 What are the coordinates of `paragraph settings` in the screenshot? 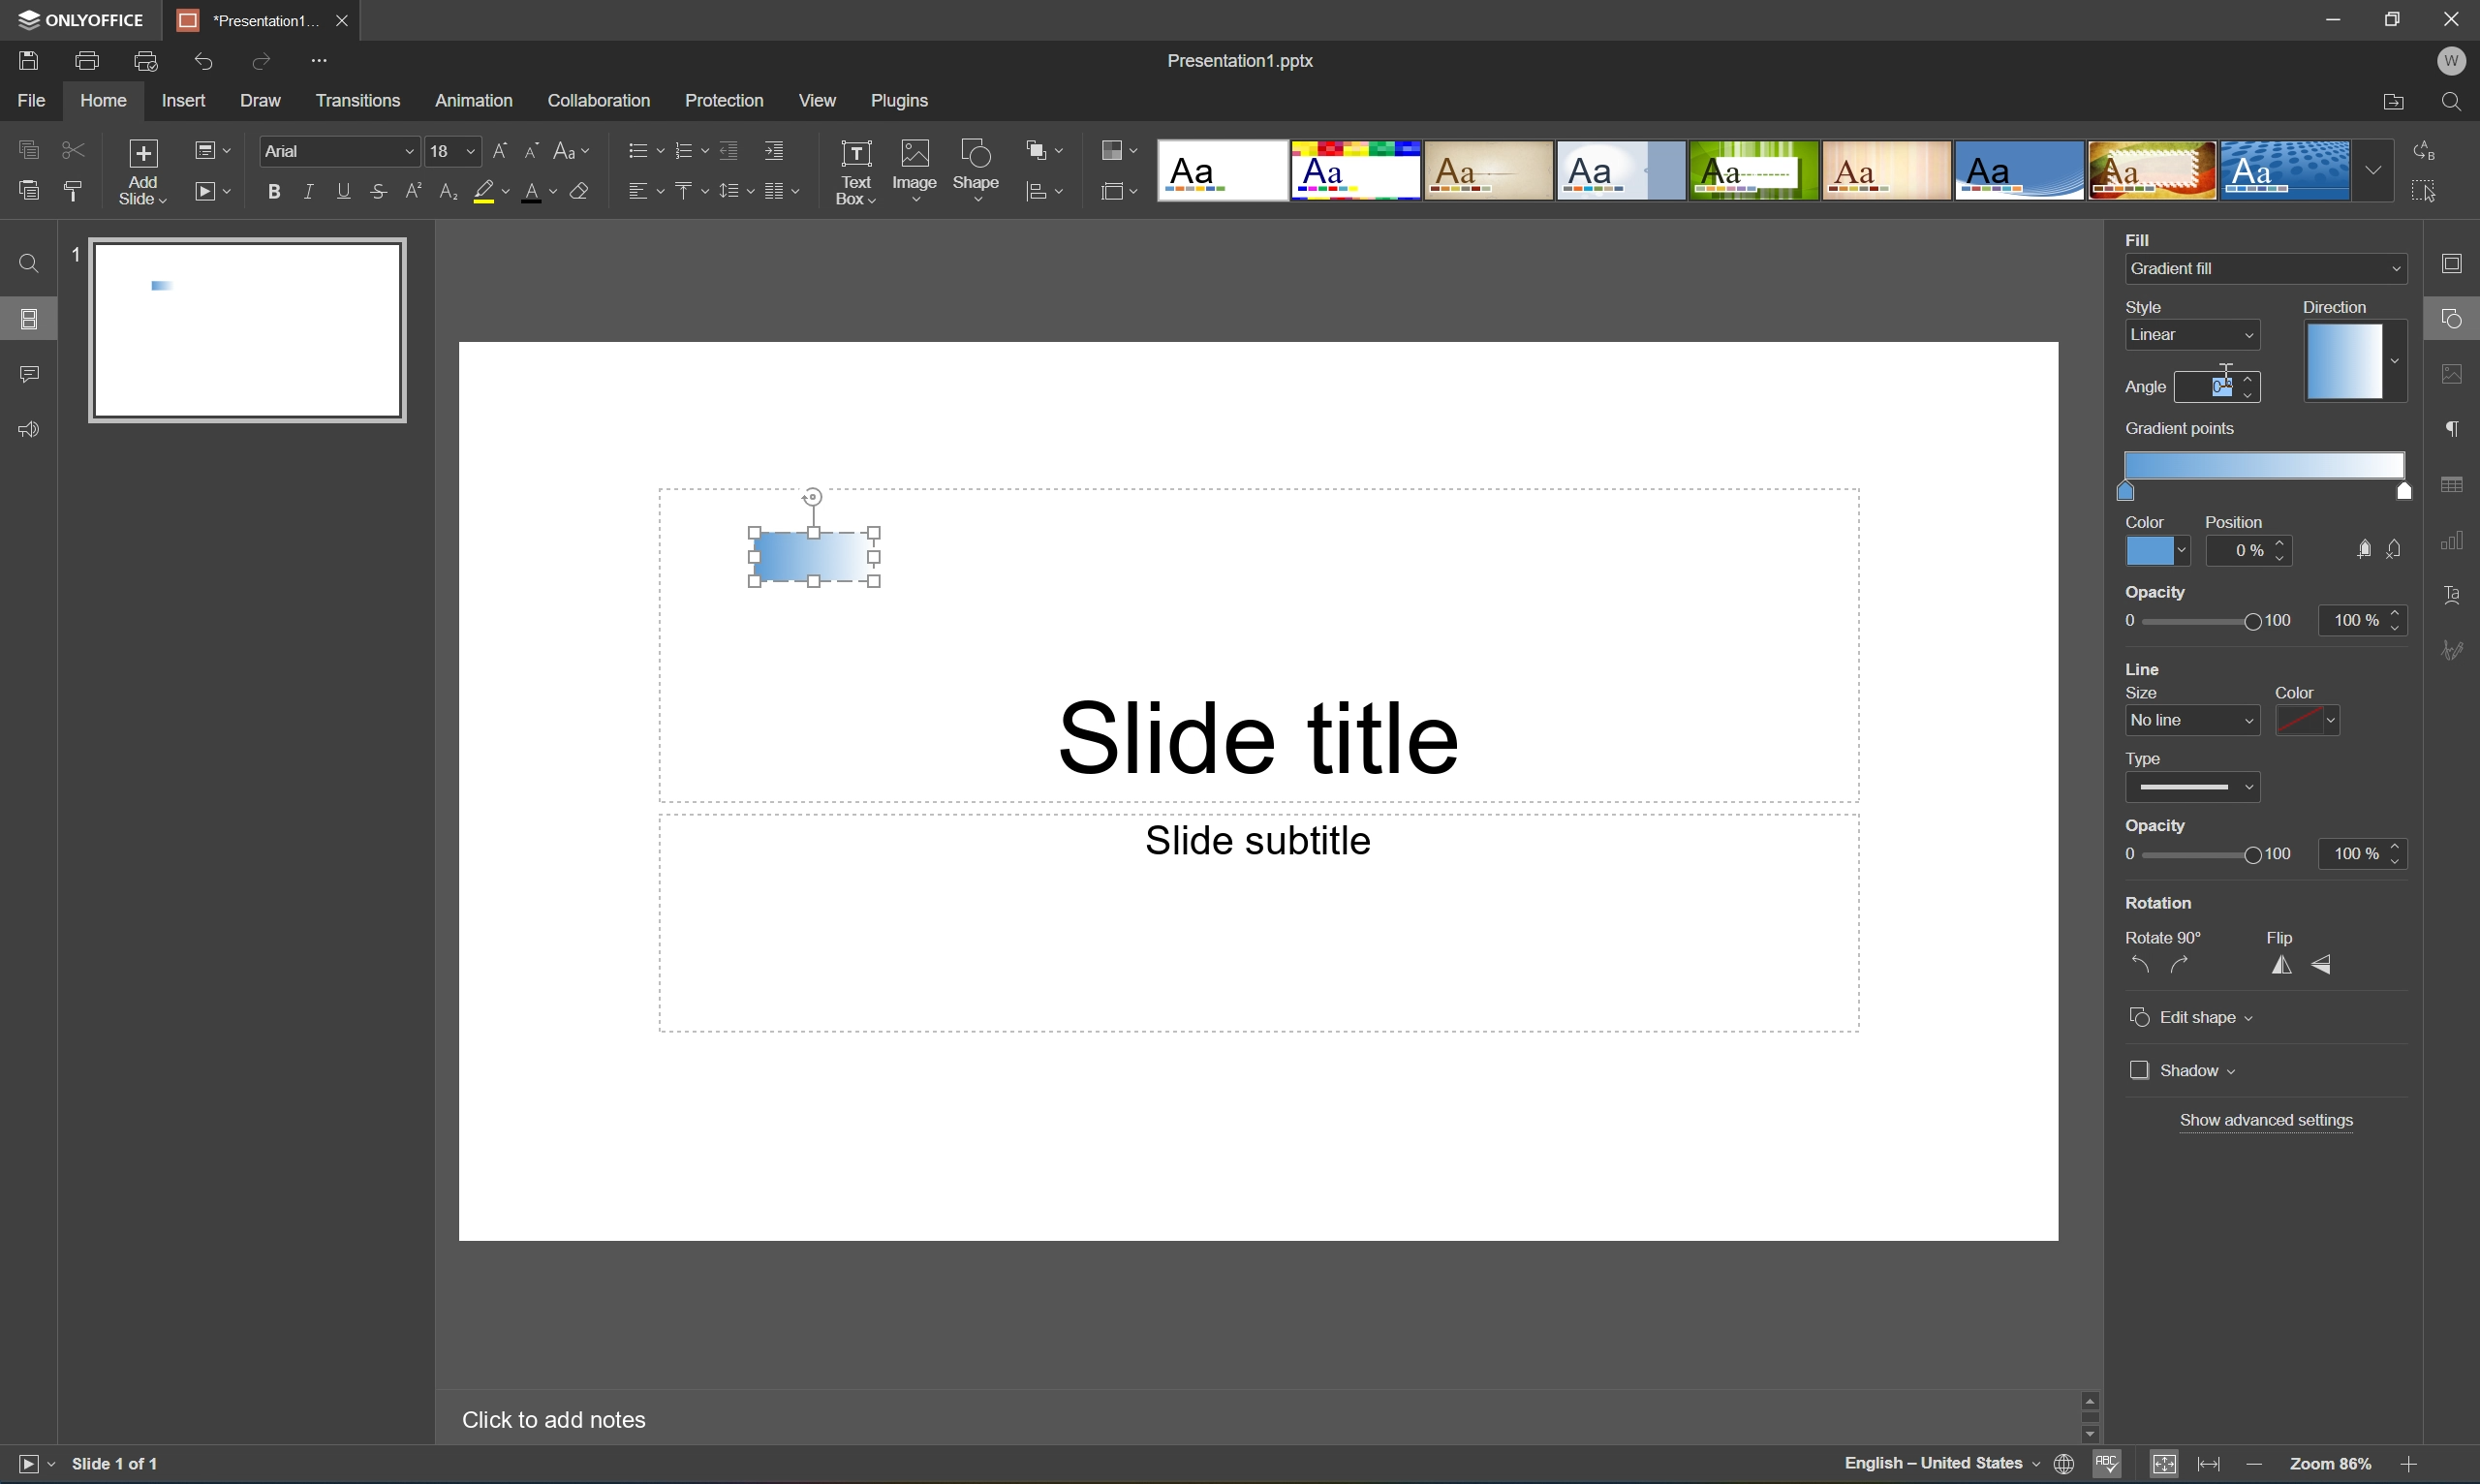 It's located at (2457, 425).